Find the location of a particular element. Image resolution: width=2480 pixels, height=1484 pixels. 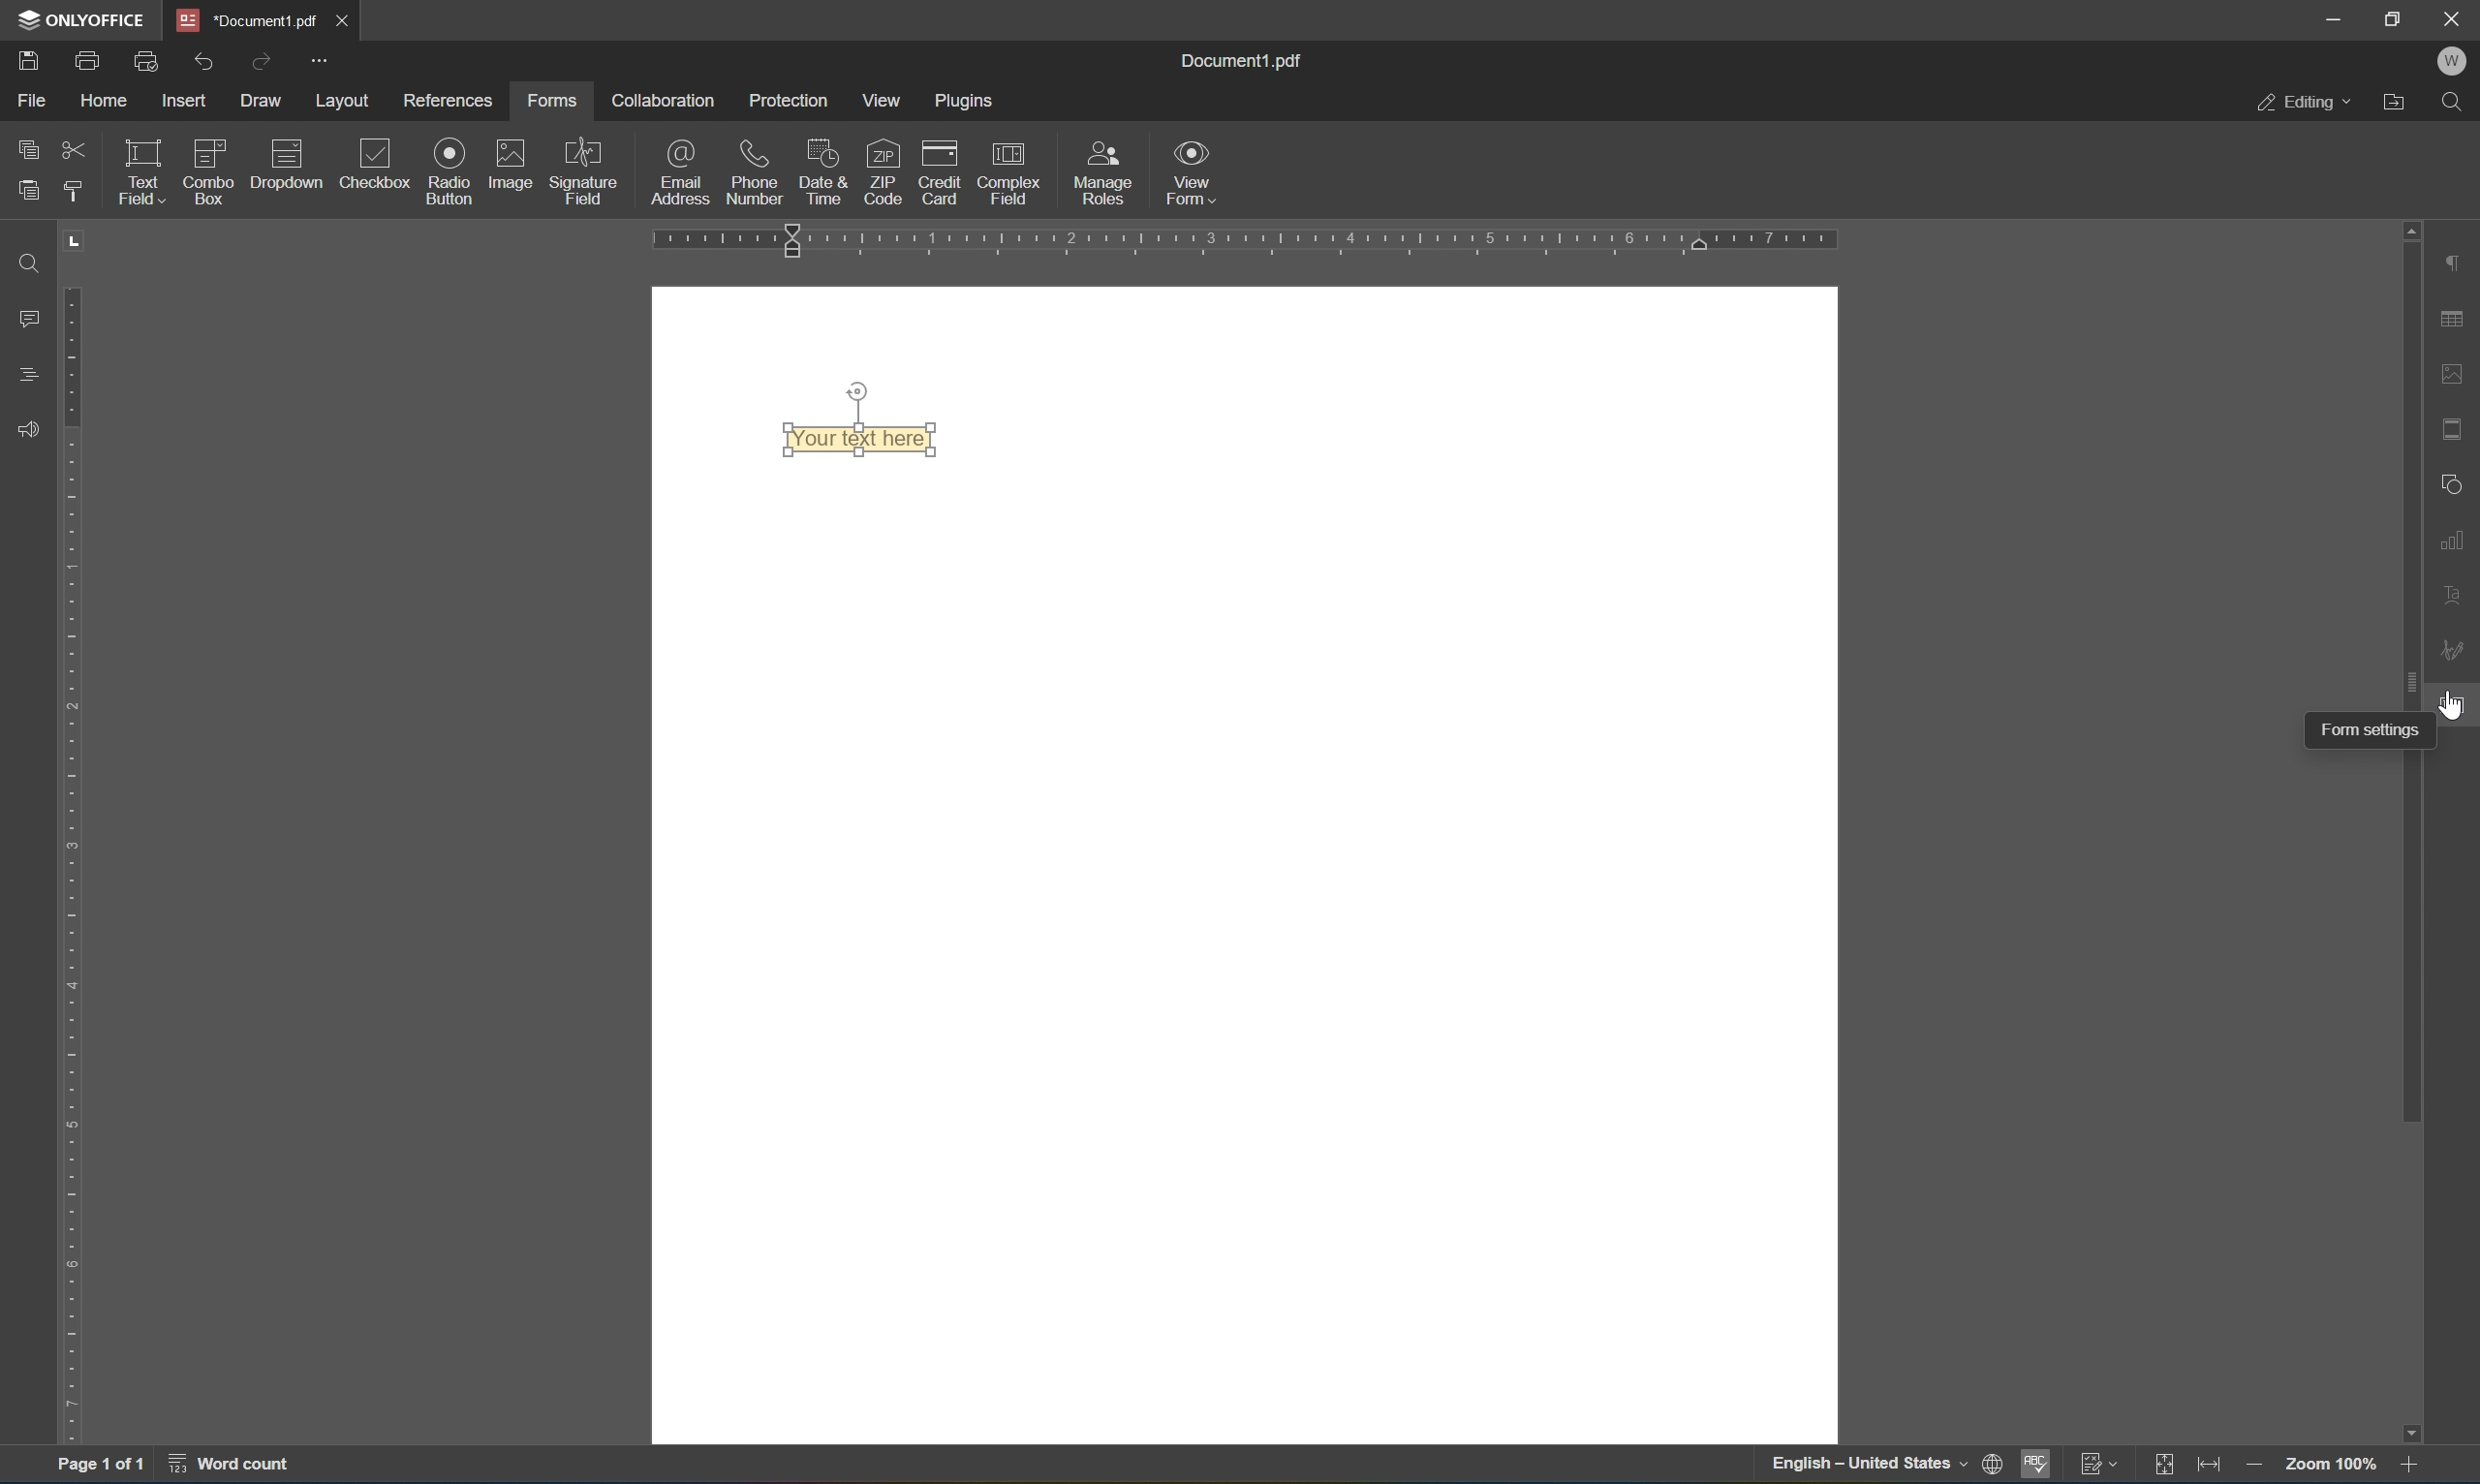

phone number is located at coordinates (755, 170).